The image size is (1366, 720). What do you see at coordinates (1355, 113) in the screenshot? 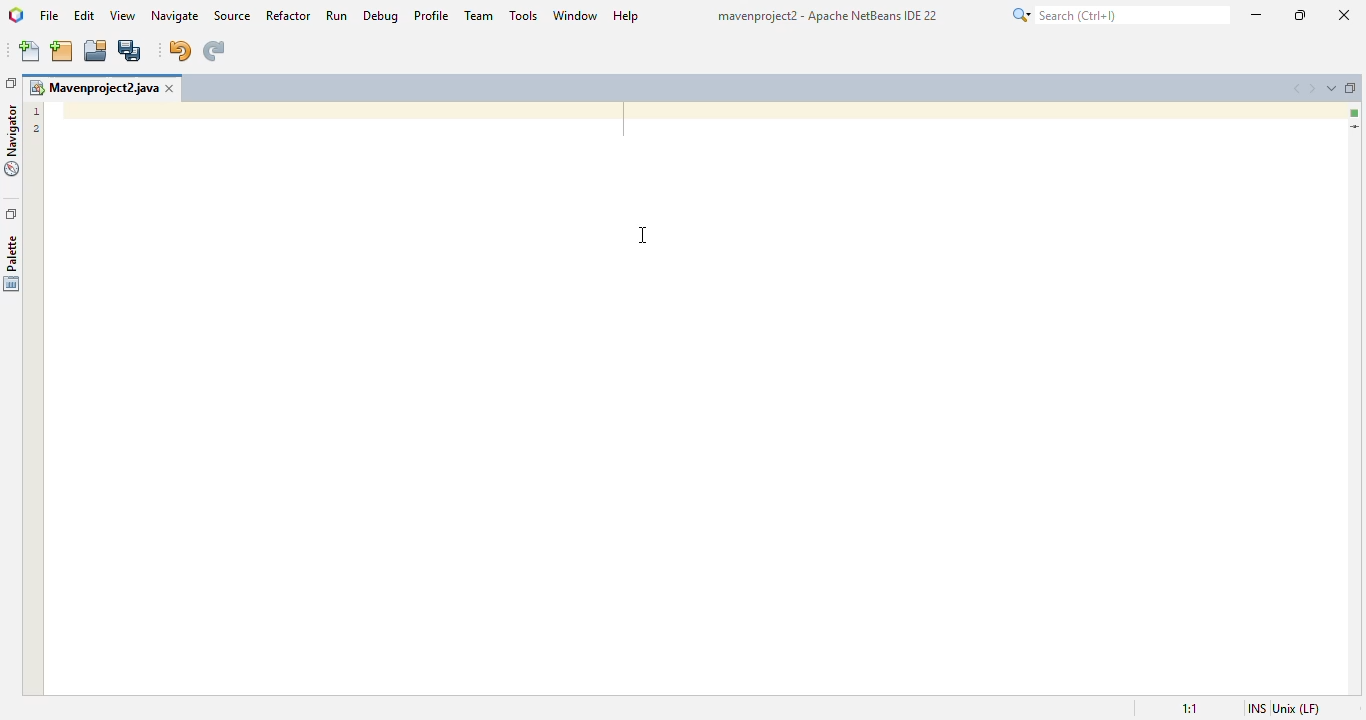
I see `no error` at bounding box center [1355, 113].